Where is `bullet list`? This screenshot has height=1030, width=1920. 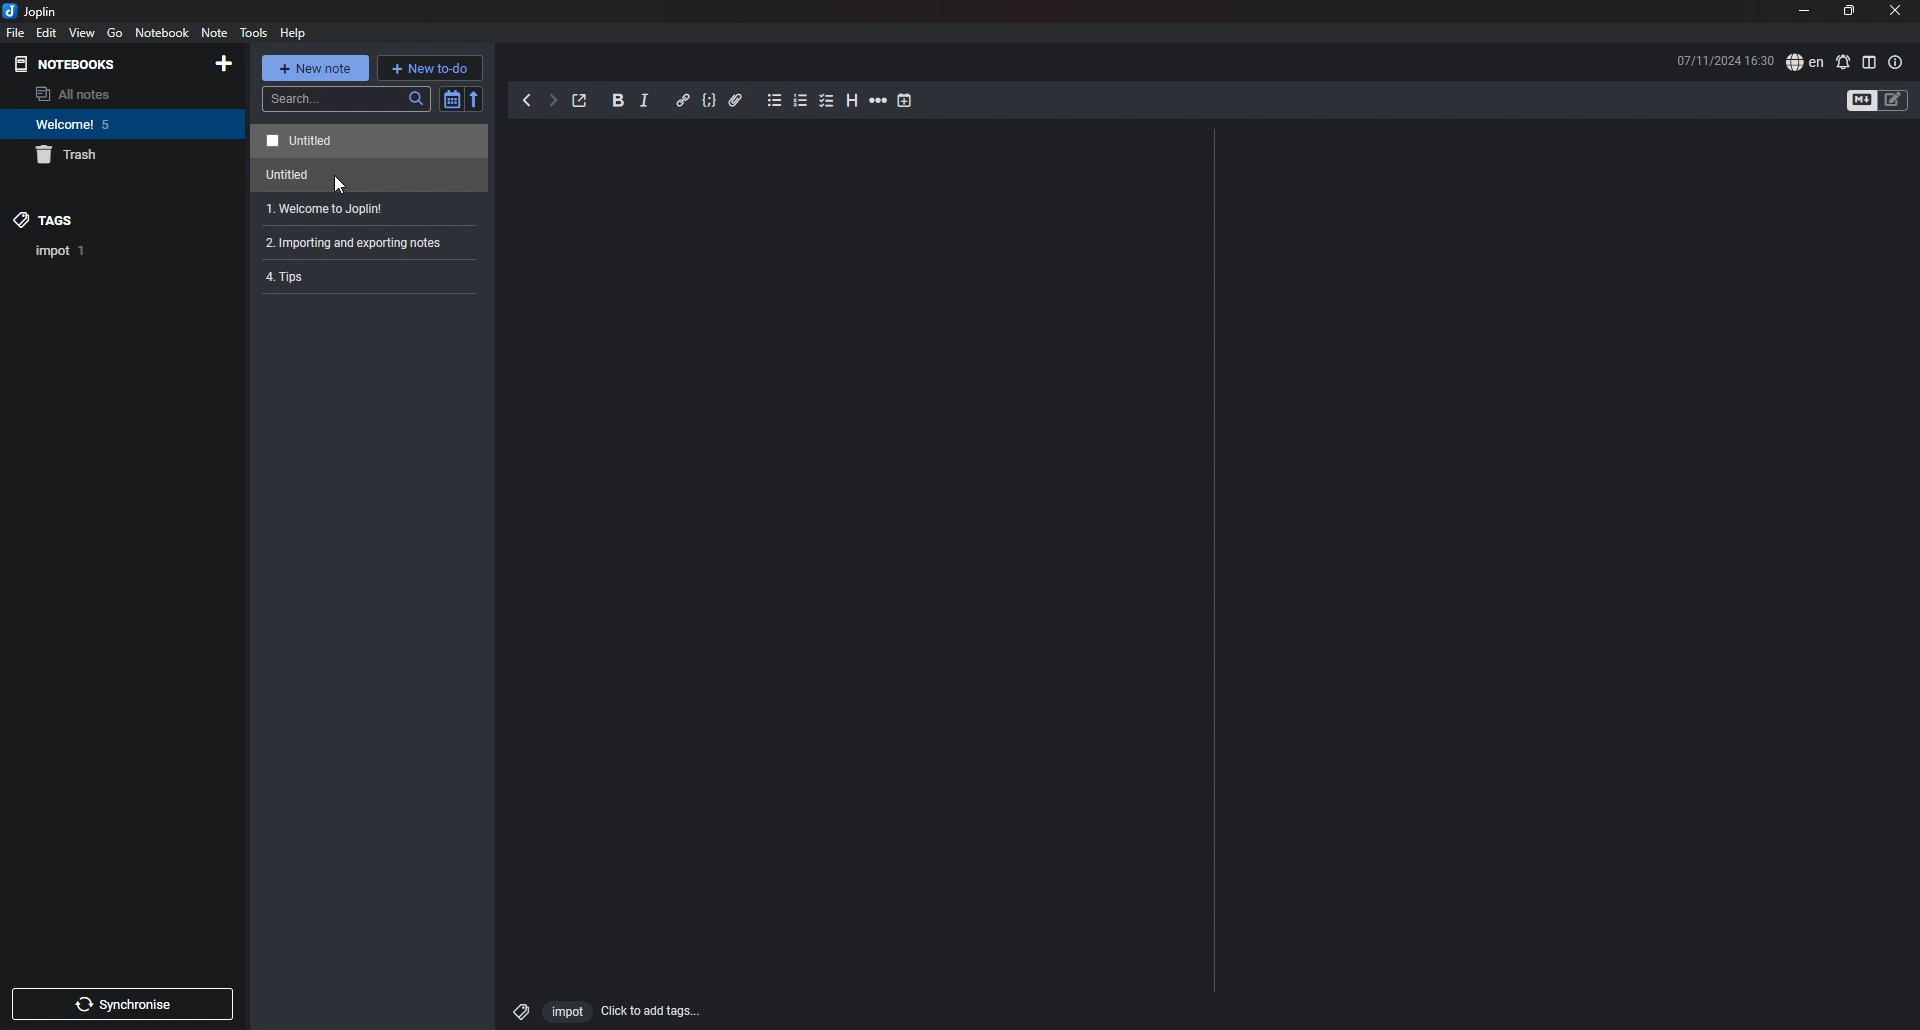
bullet list is located at coordinates (774, 102).